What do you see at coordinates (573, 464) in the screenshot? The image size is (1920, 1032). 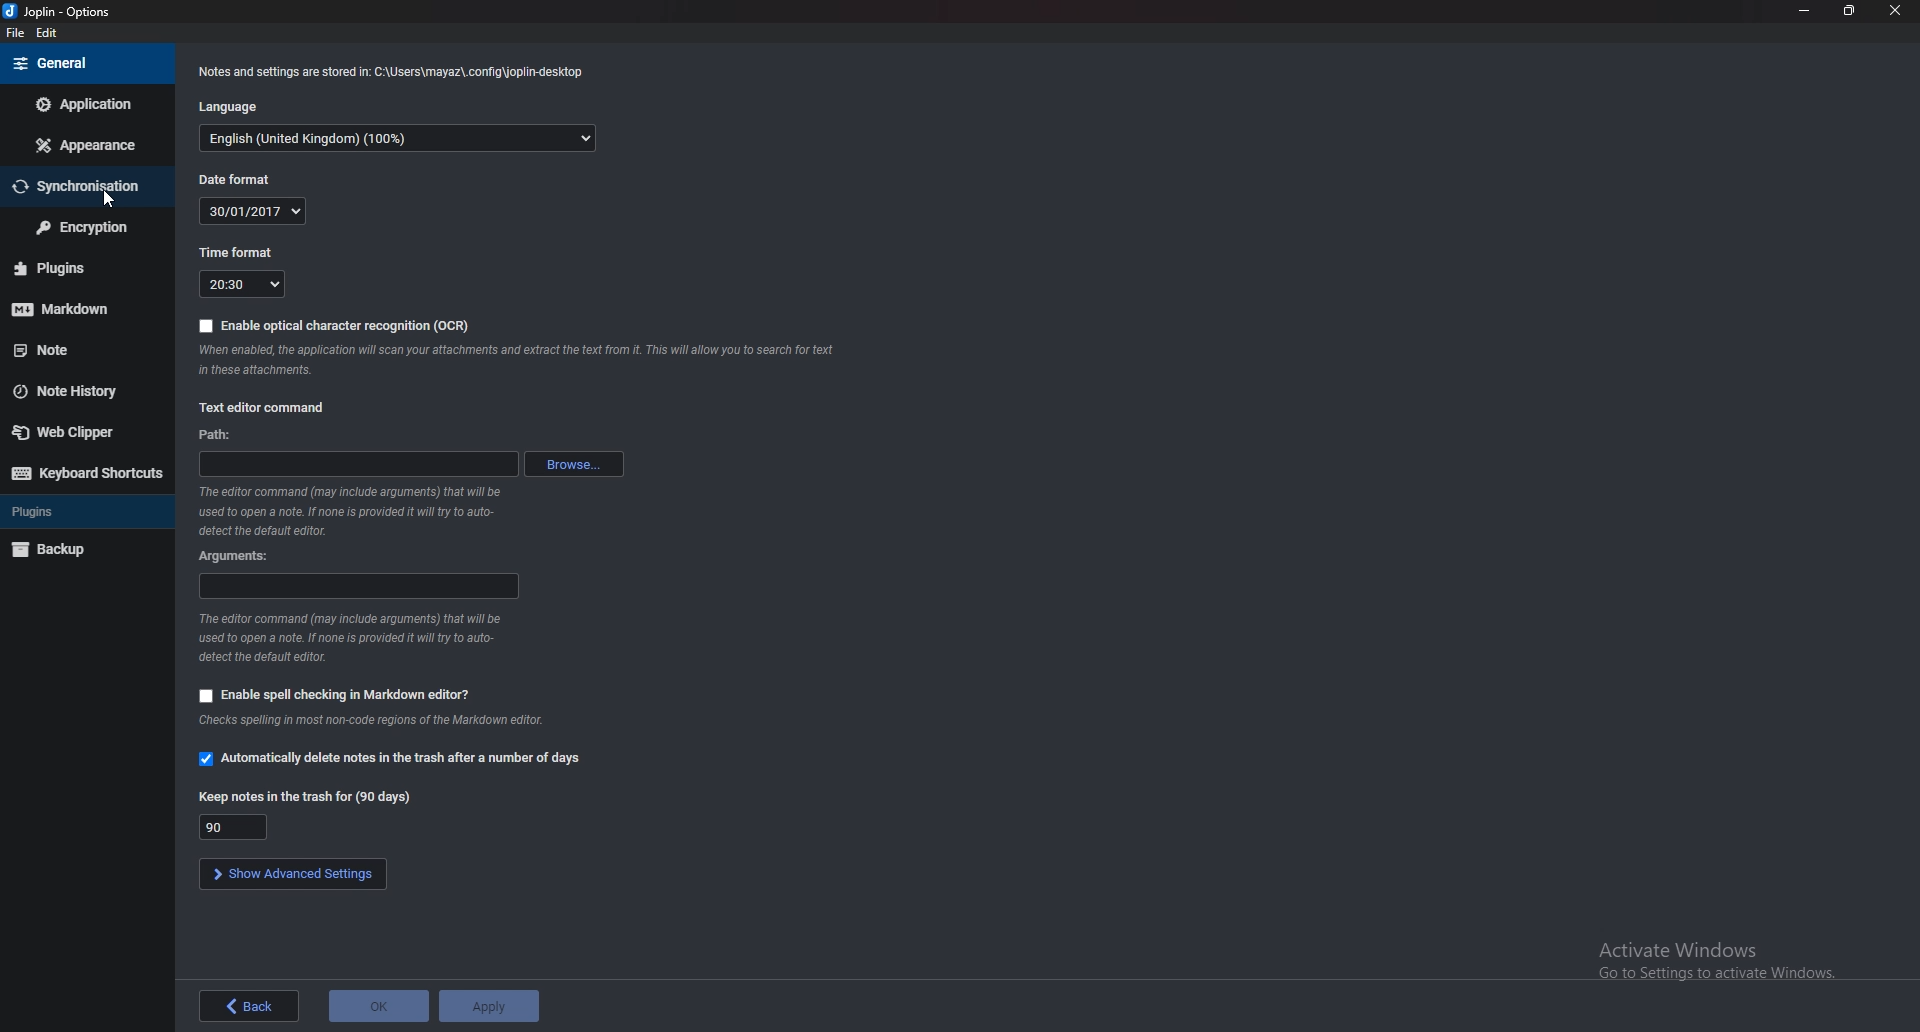 I see `browse` at bounding box center [573, 464].